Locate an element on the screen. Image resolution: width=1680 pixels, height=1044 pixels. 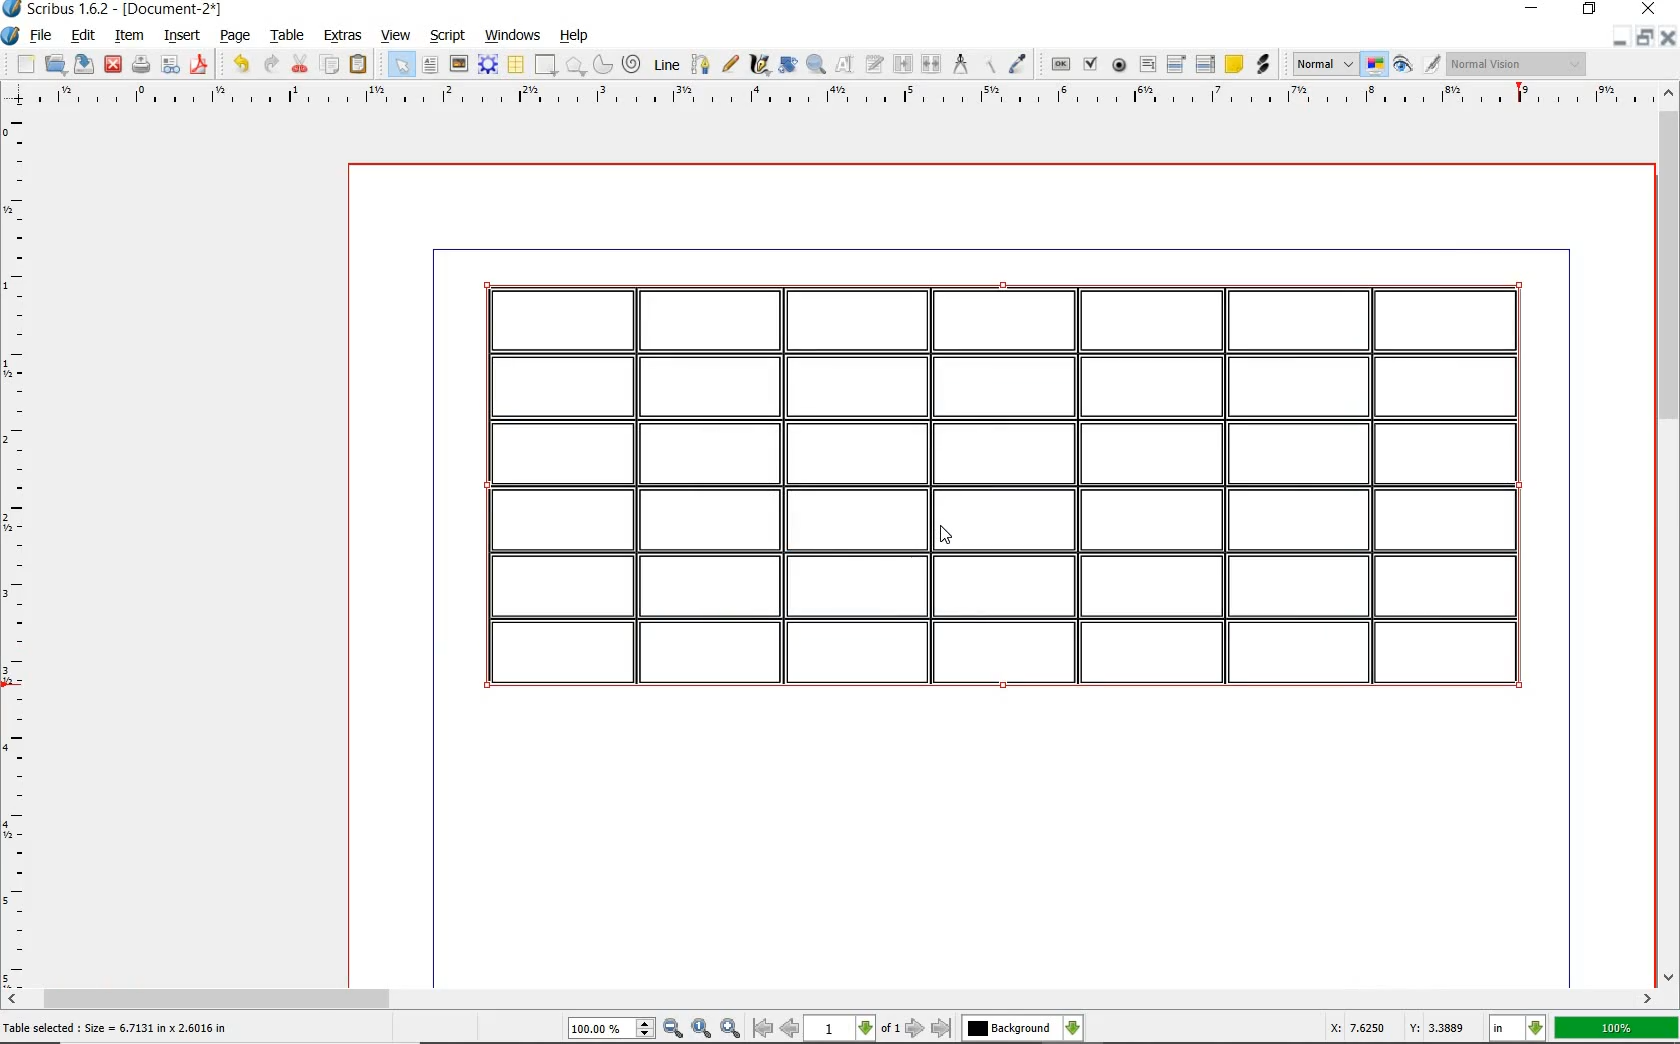
new is located at coordinates (27, 63).